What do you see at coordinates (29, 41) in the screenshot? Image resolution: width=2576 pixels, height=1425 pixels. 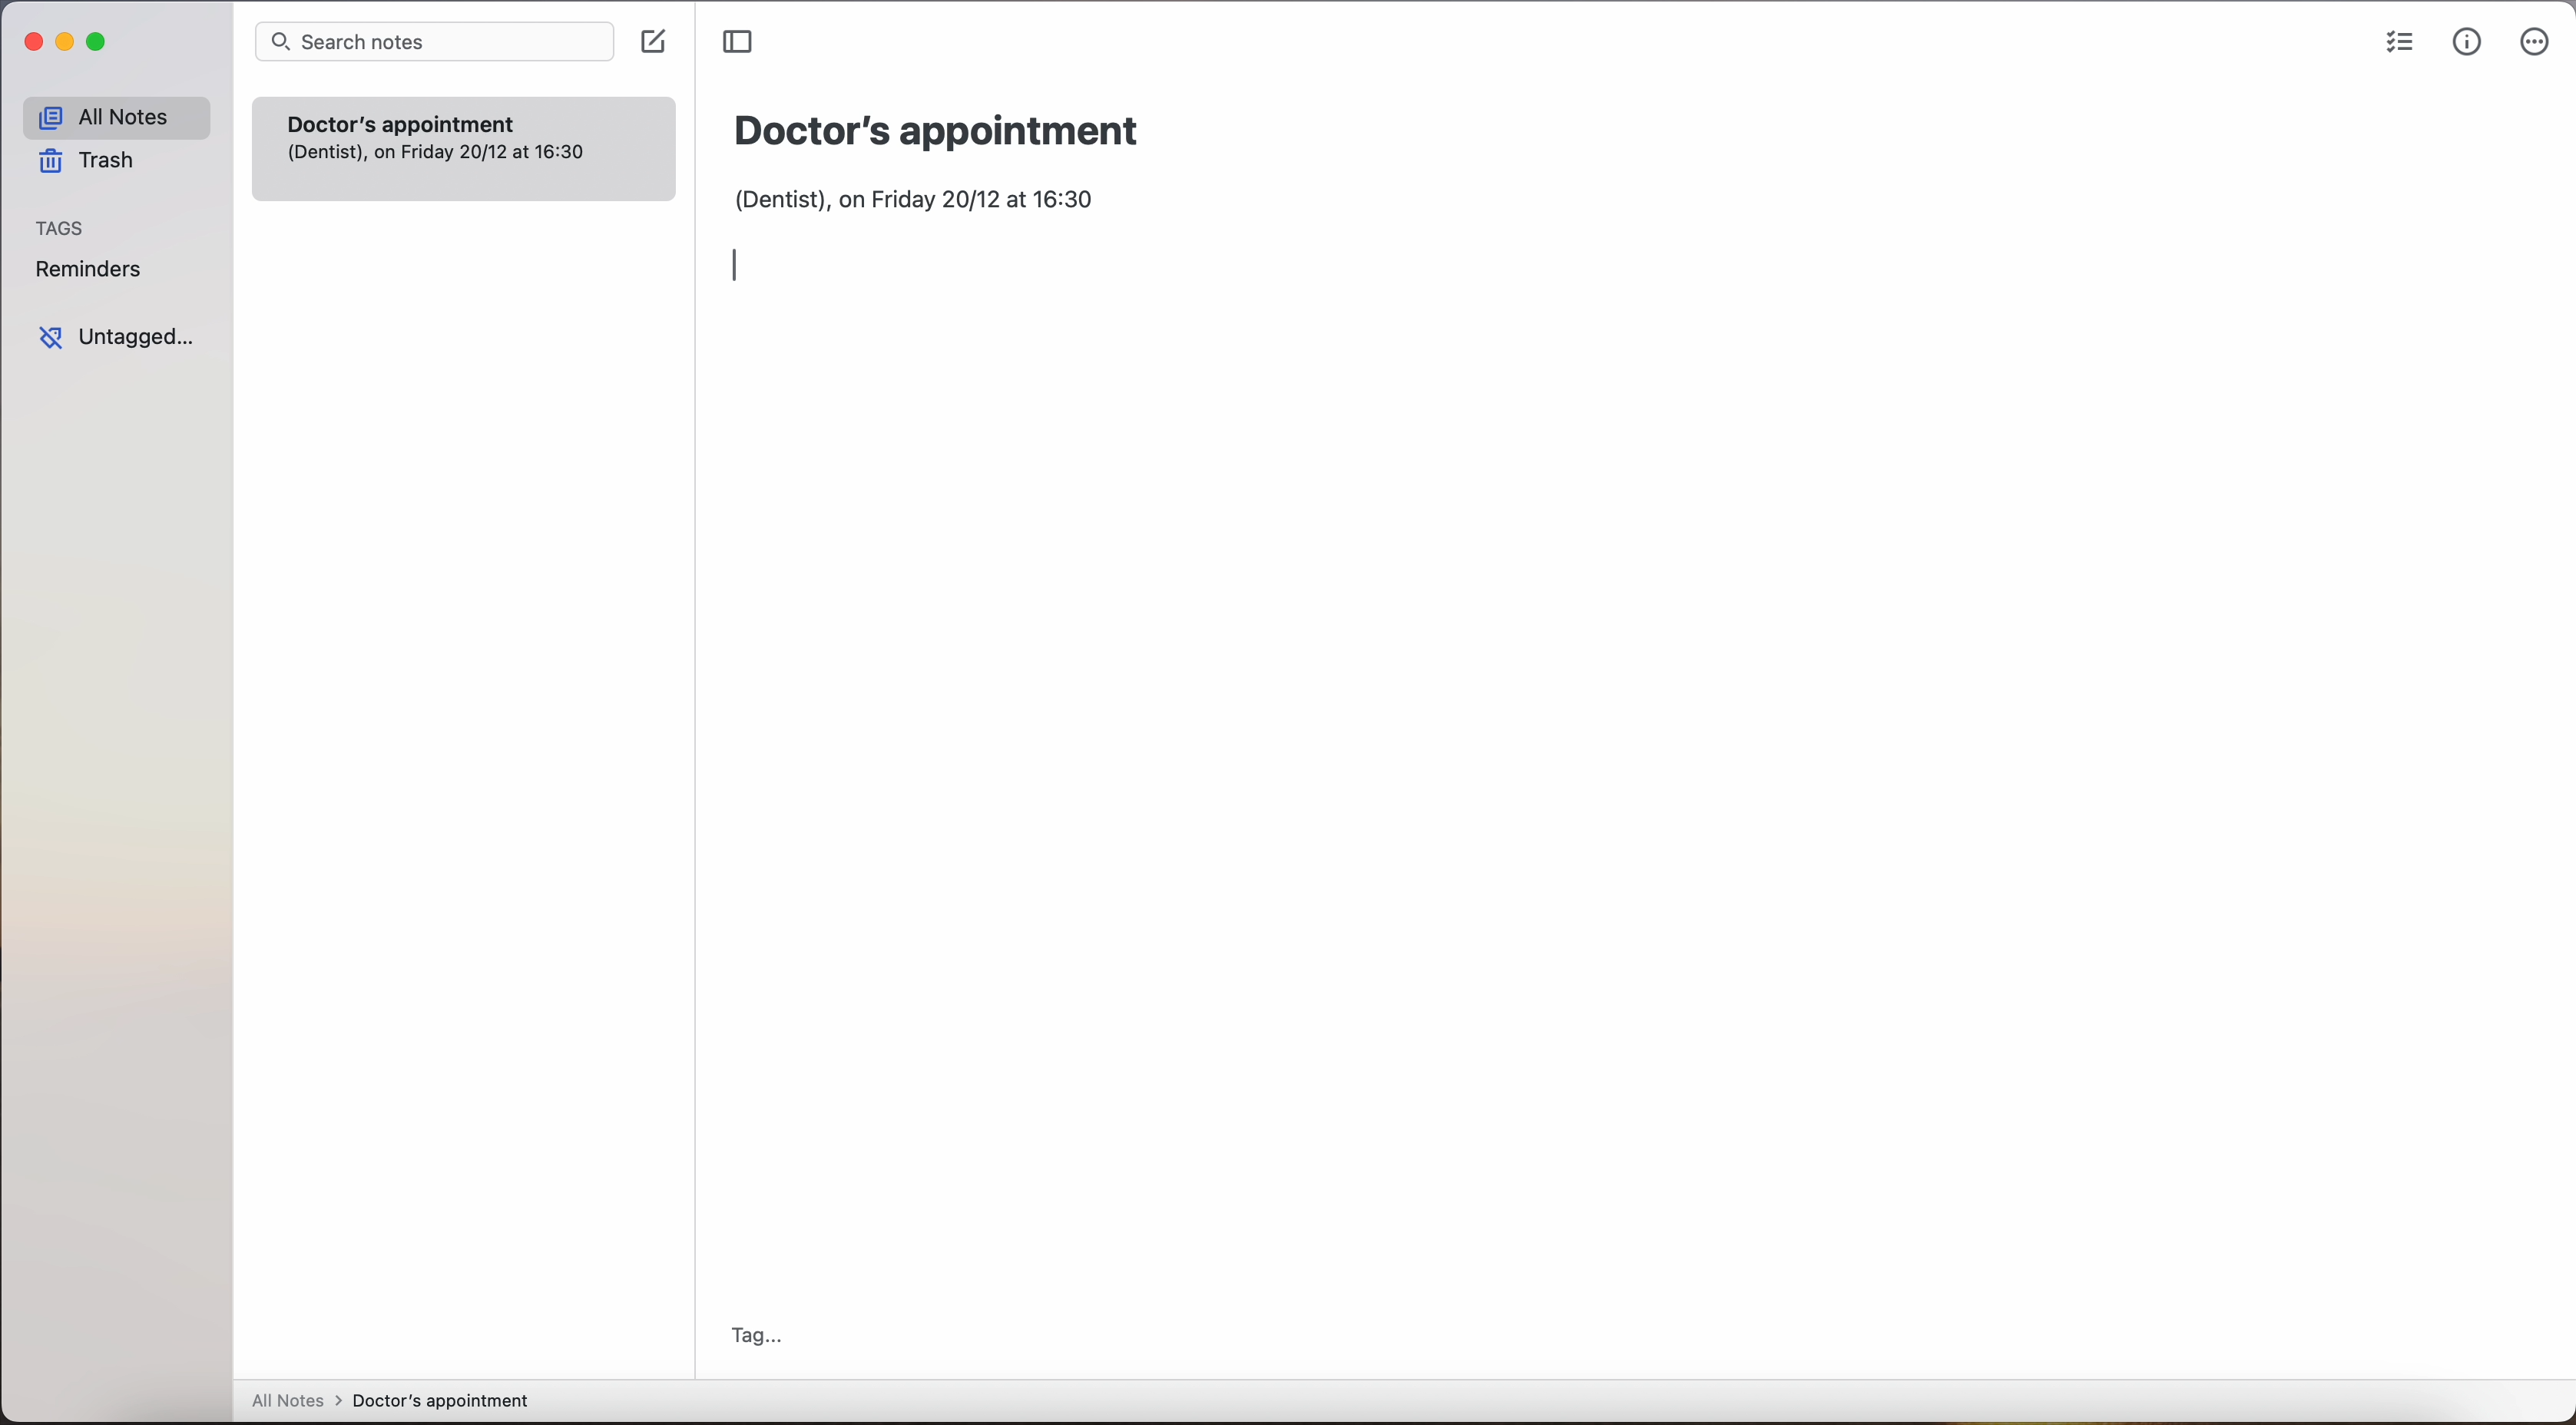 I see `close app` at bounding box center [29, 41].